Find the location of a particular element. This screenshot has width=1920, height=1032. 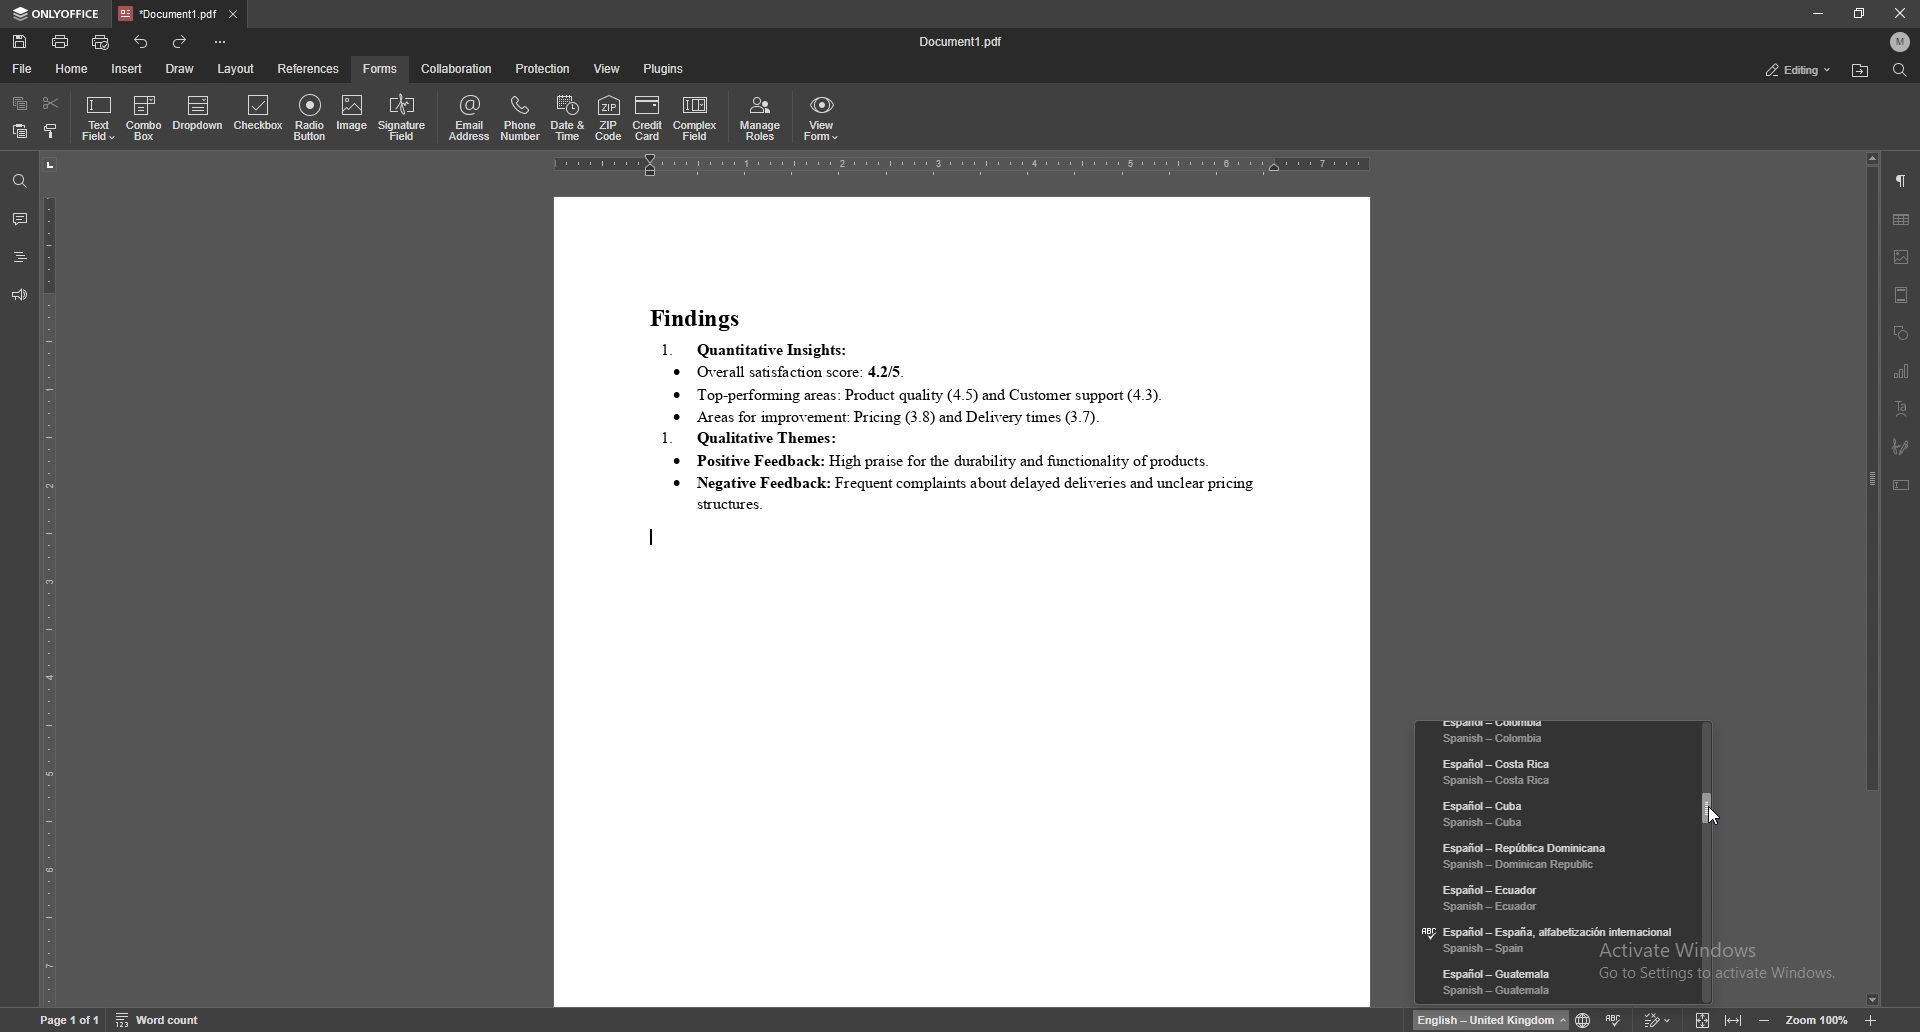

horizontal scale is located at coordinates (962, 166).